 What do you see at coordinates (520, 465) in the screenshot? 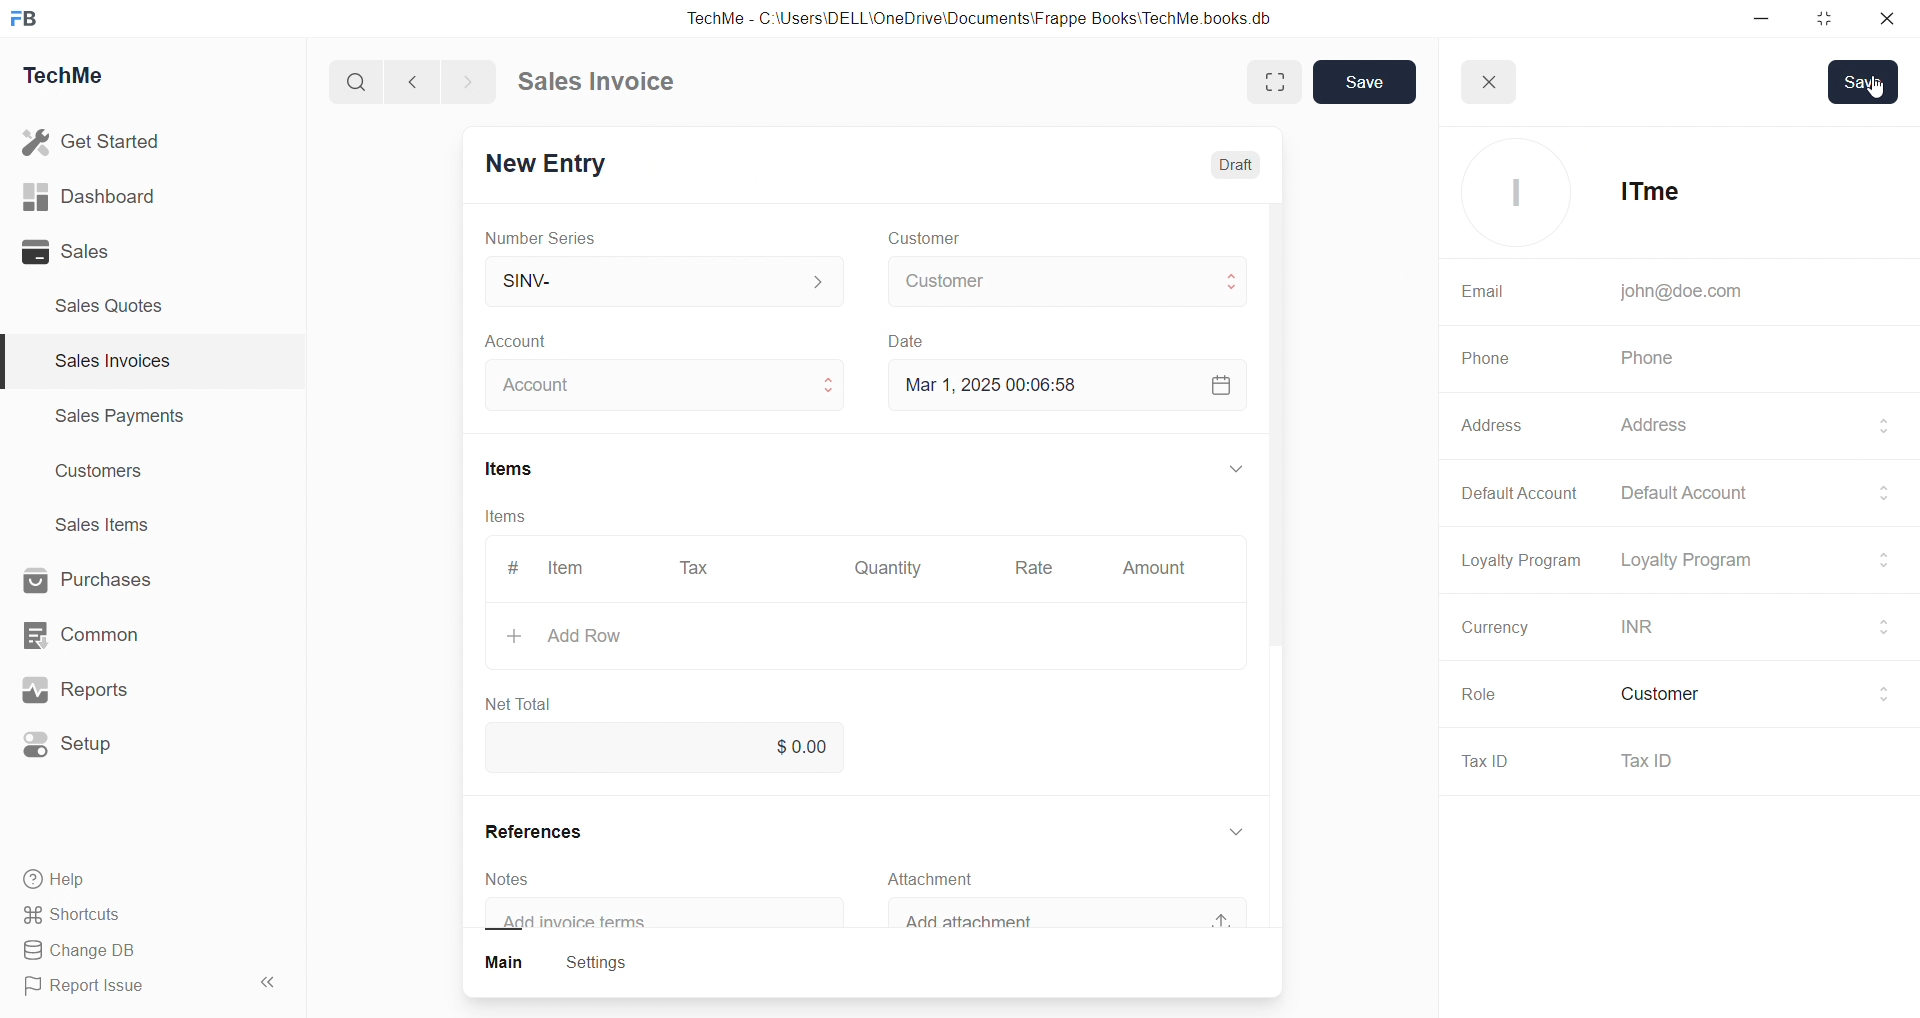
I see `Items` at bounding box center [520, 465].